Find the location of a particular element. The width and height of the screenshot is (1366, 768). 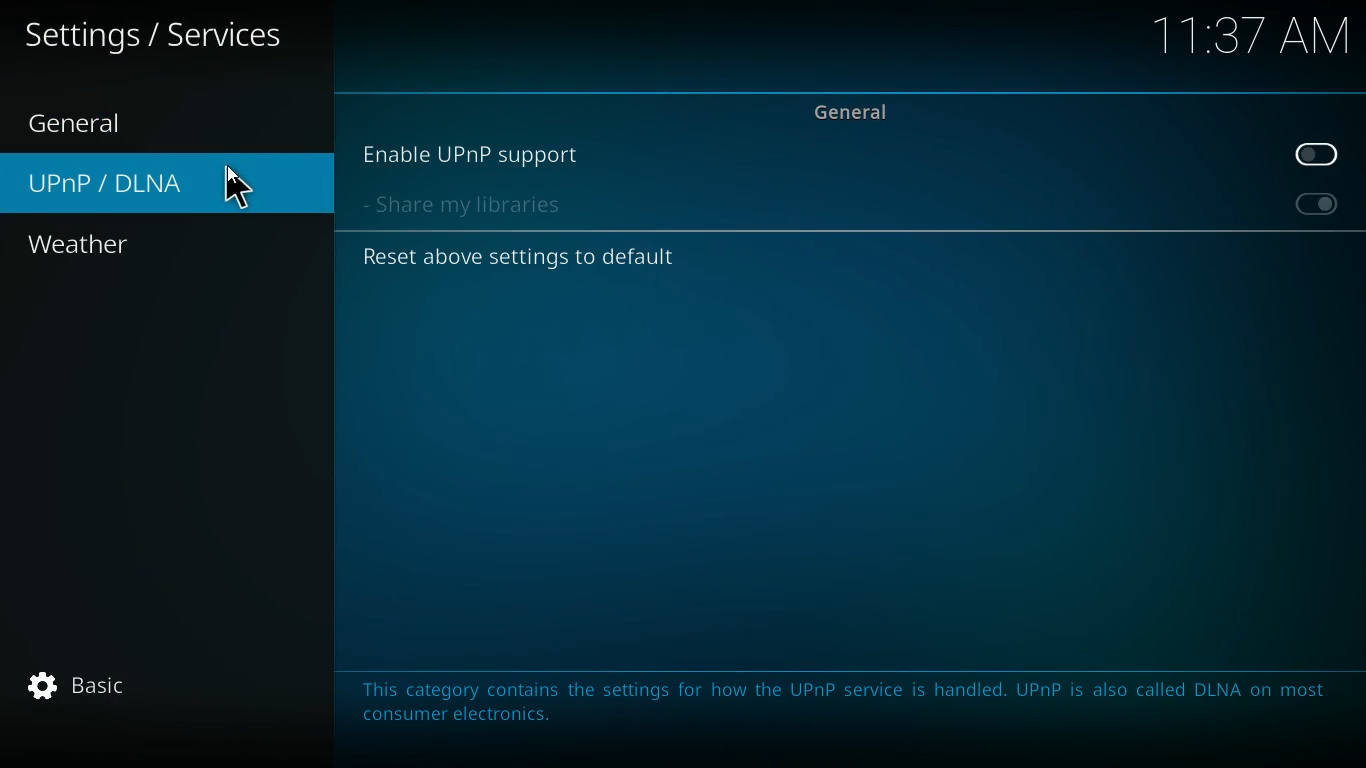

general is located at coordinates (855, 111).